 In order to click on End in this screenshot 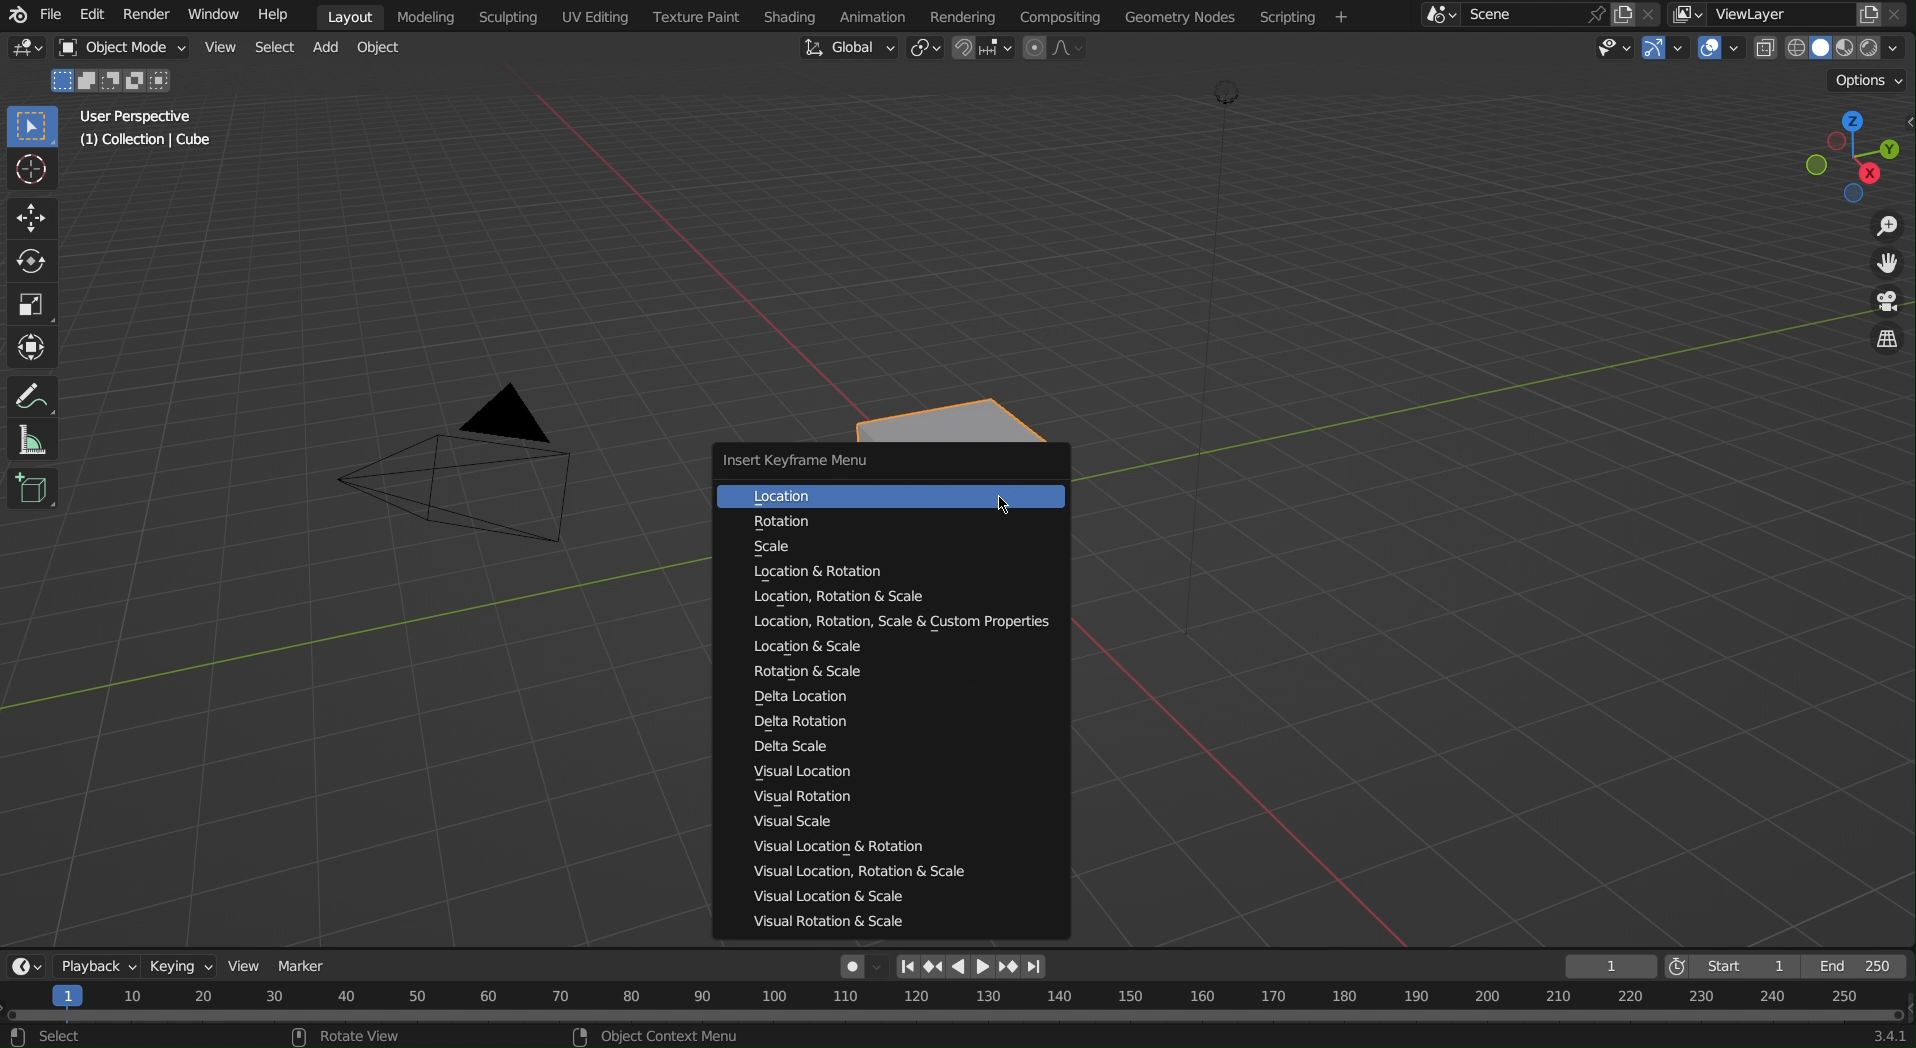, I will do `click(1865, 965)`.